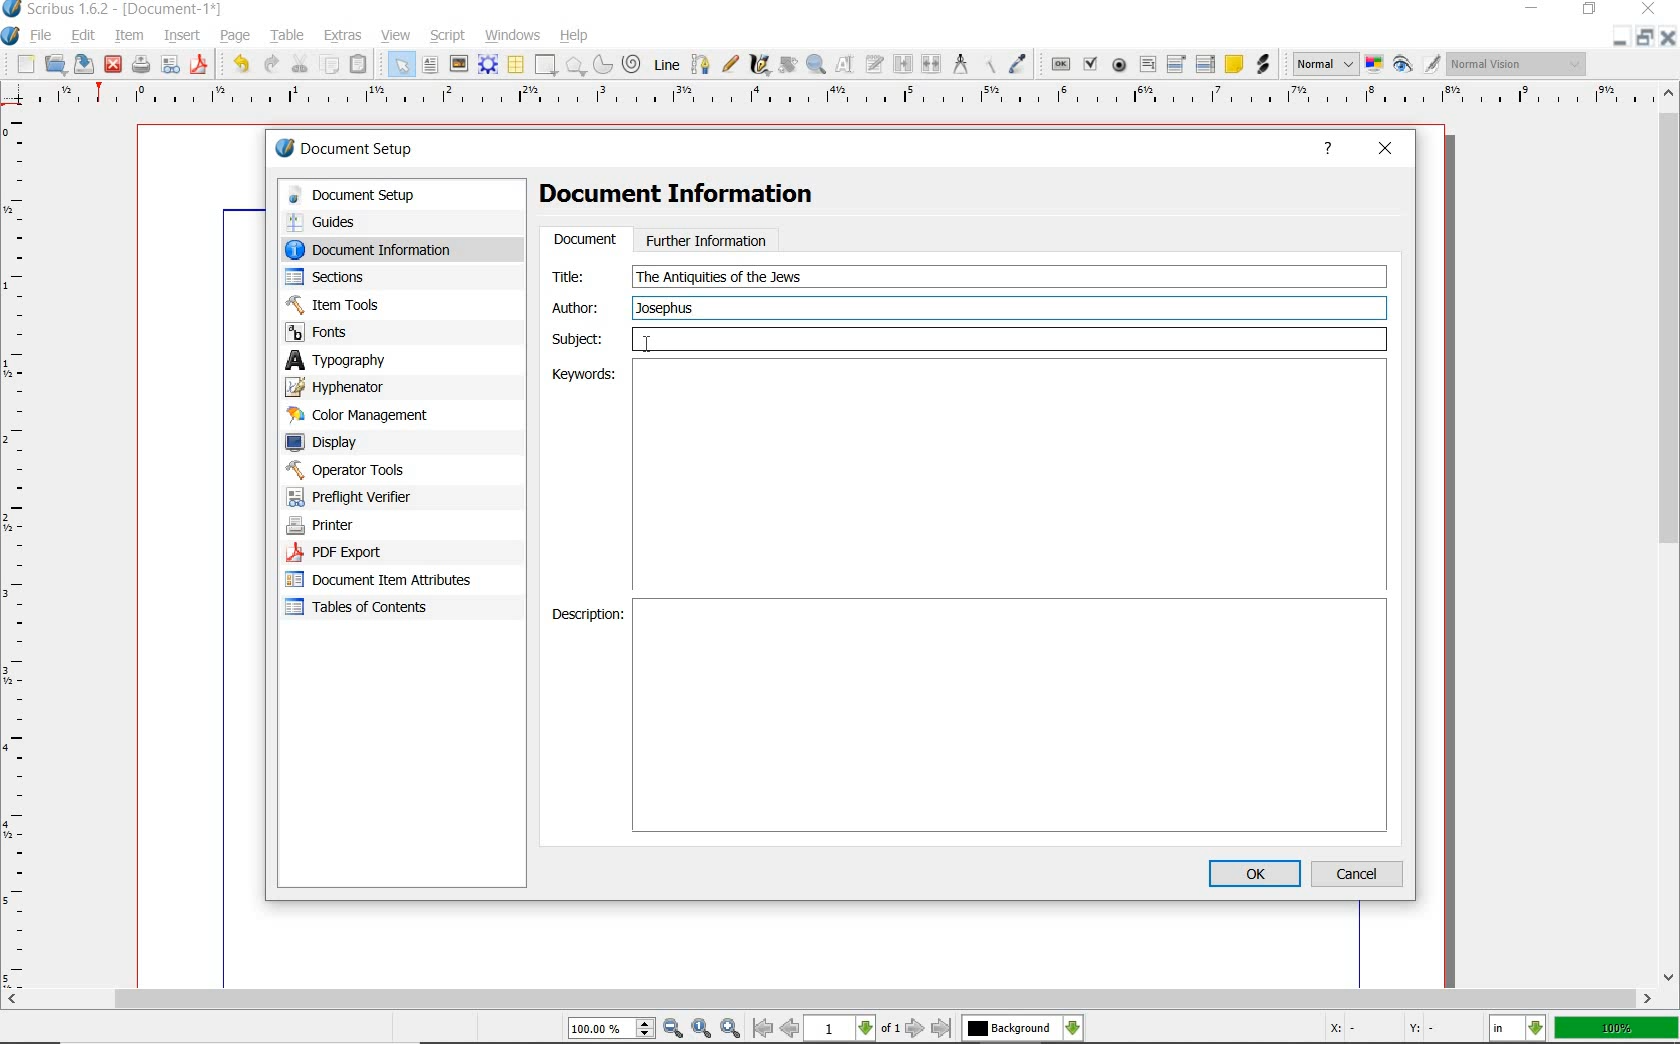 The height and width of the screenshot is (1044, 1680). Describe the element at coordinates (1649, 8) in the screenshot. I see `close` at that location.